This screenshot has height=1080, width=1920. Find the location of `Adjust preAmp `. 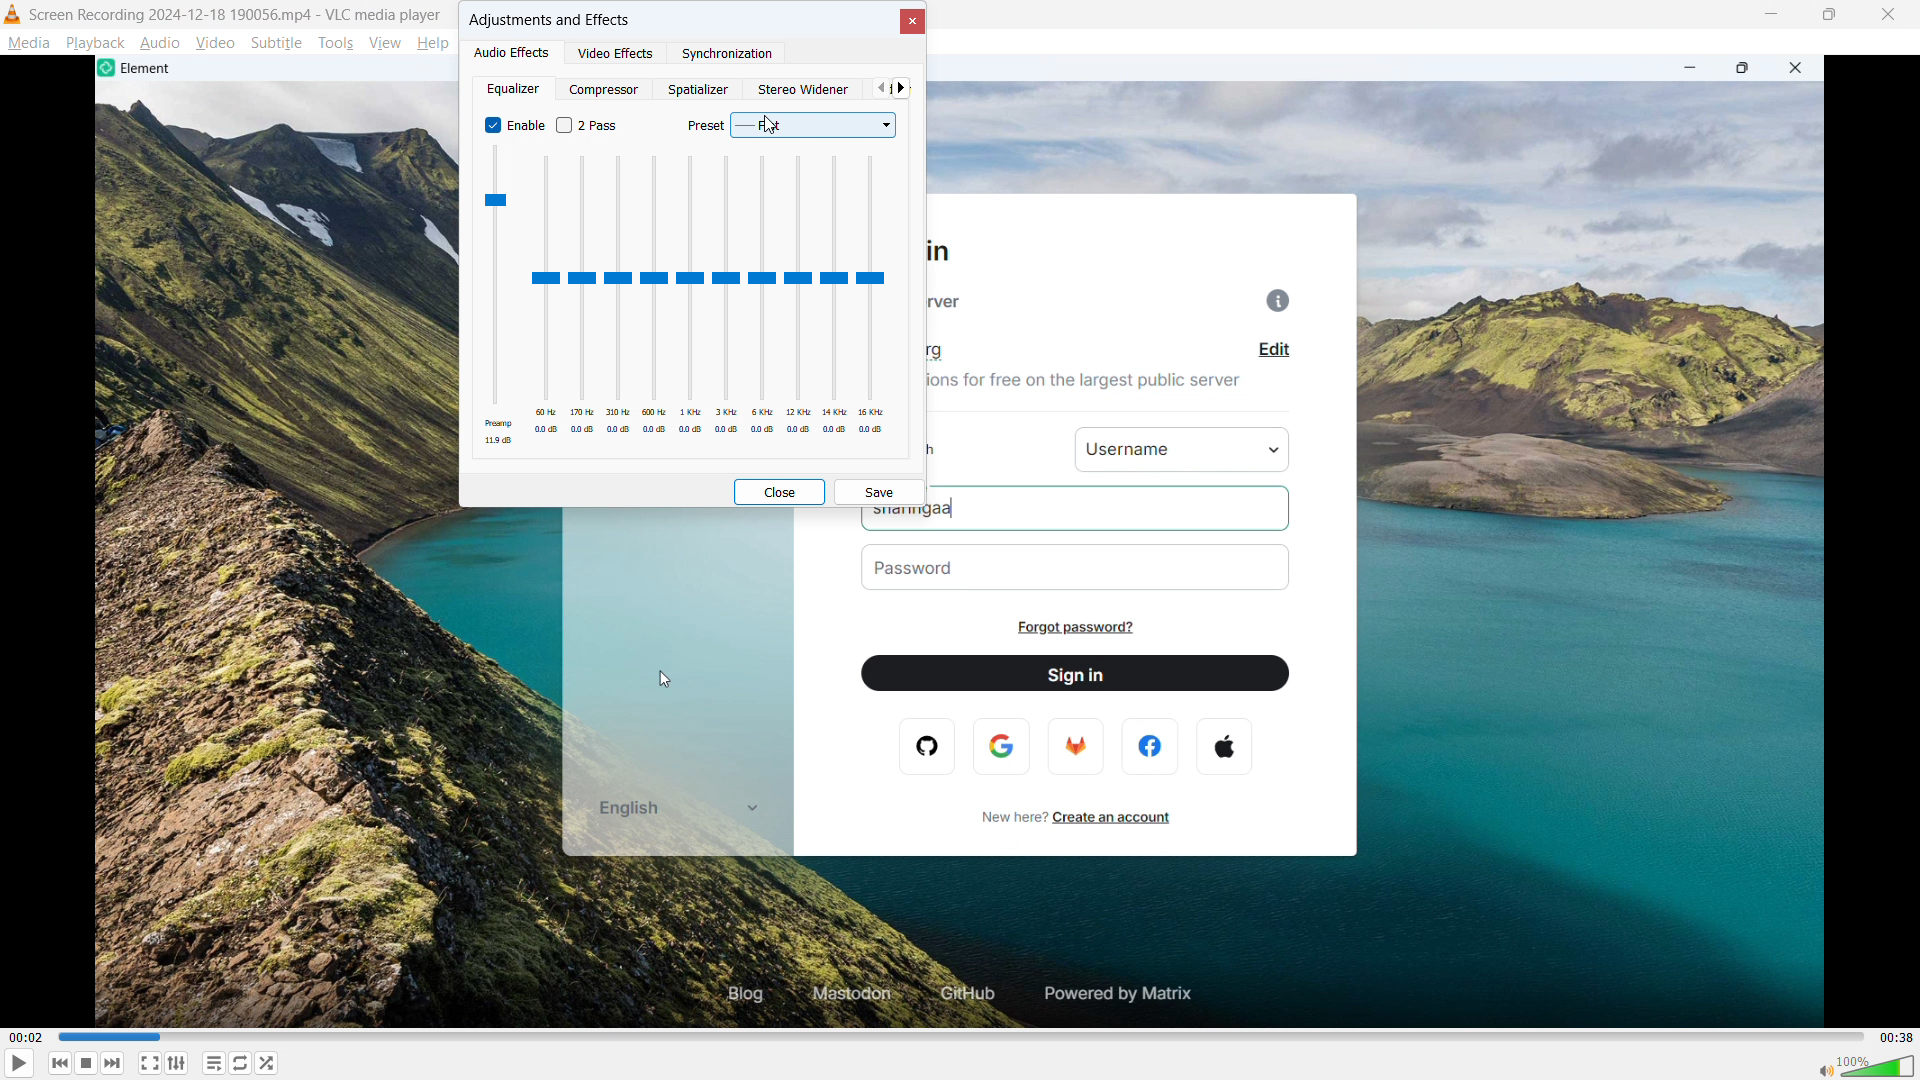

Adjust preAmp  is located at coordinates (497, 296).